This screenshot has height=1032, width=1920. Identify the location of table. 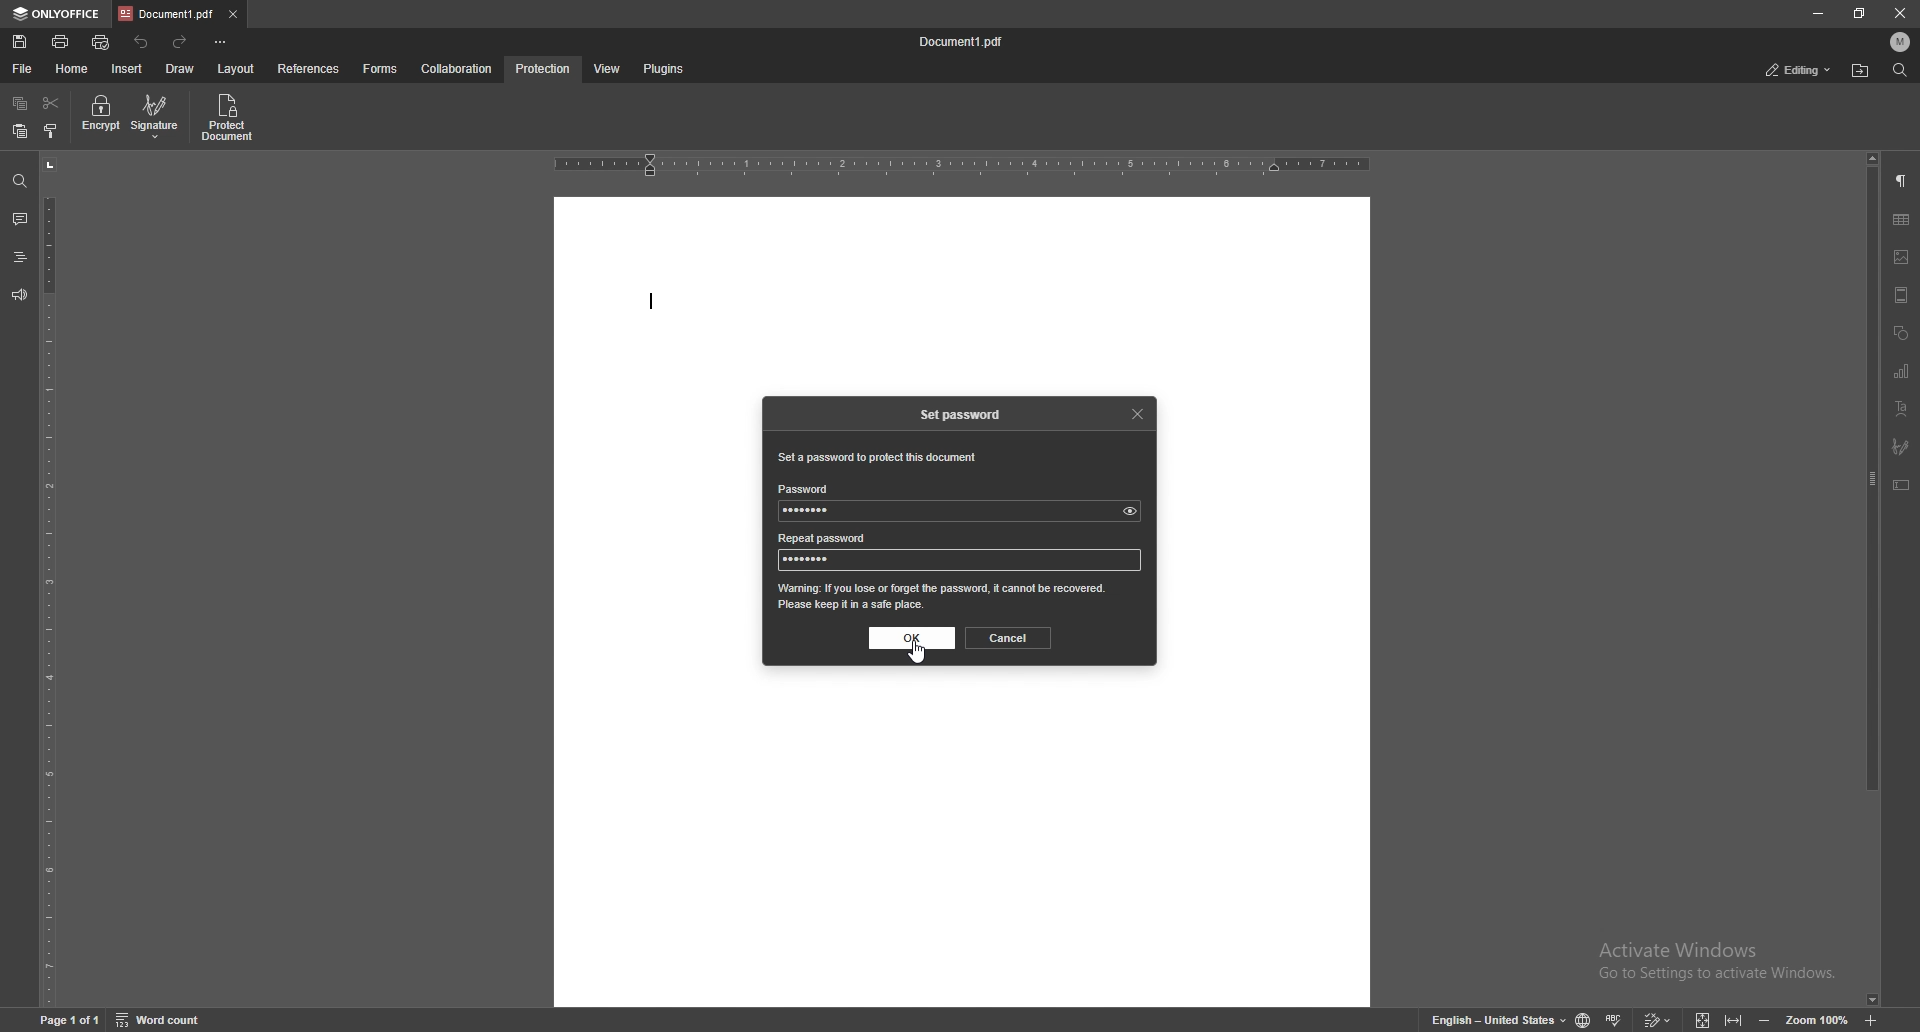
(1904, 221).